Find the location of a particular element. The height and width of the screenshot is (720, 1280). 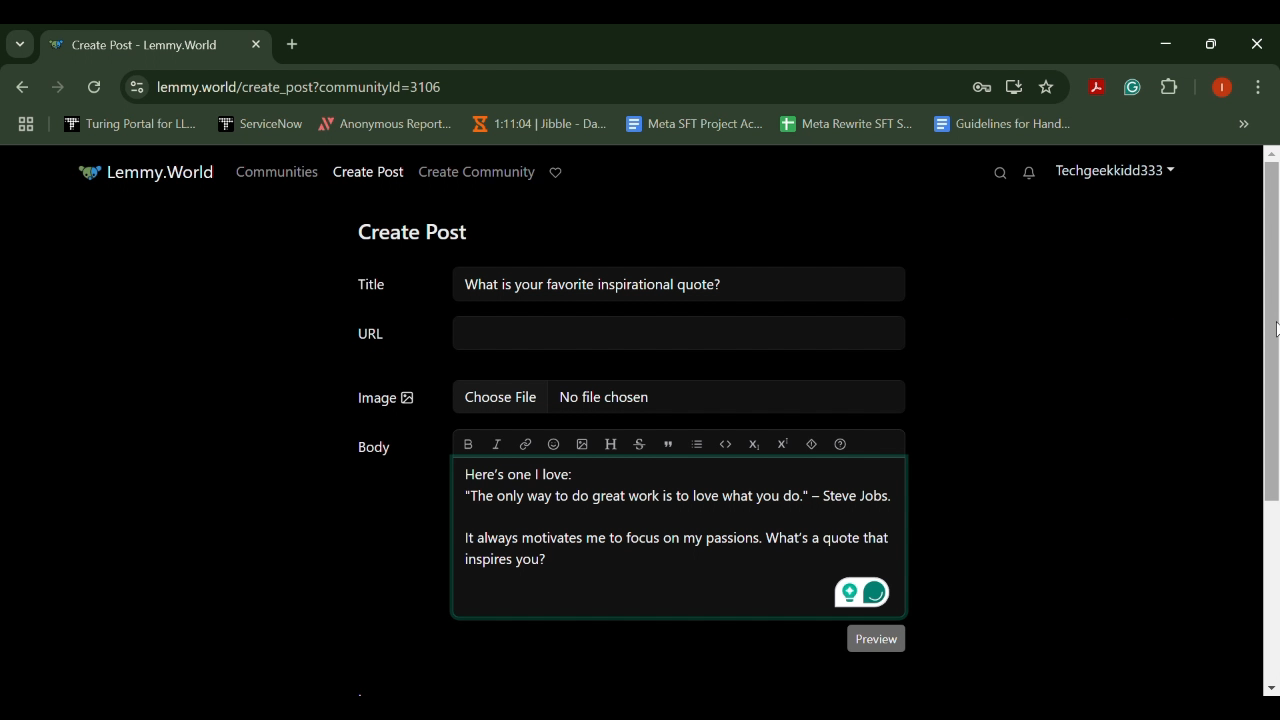

Tab Groups is located at coordinates (23, 125).